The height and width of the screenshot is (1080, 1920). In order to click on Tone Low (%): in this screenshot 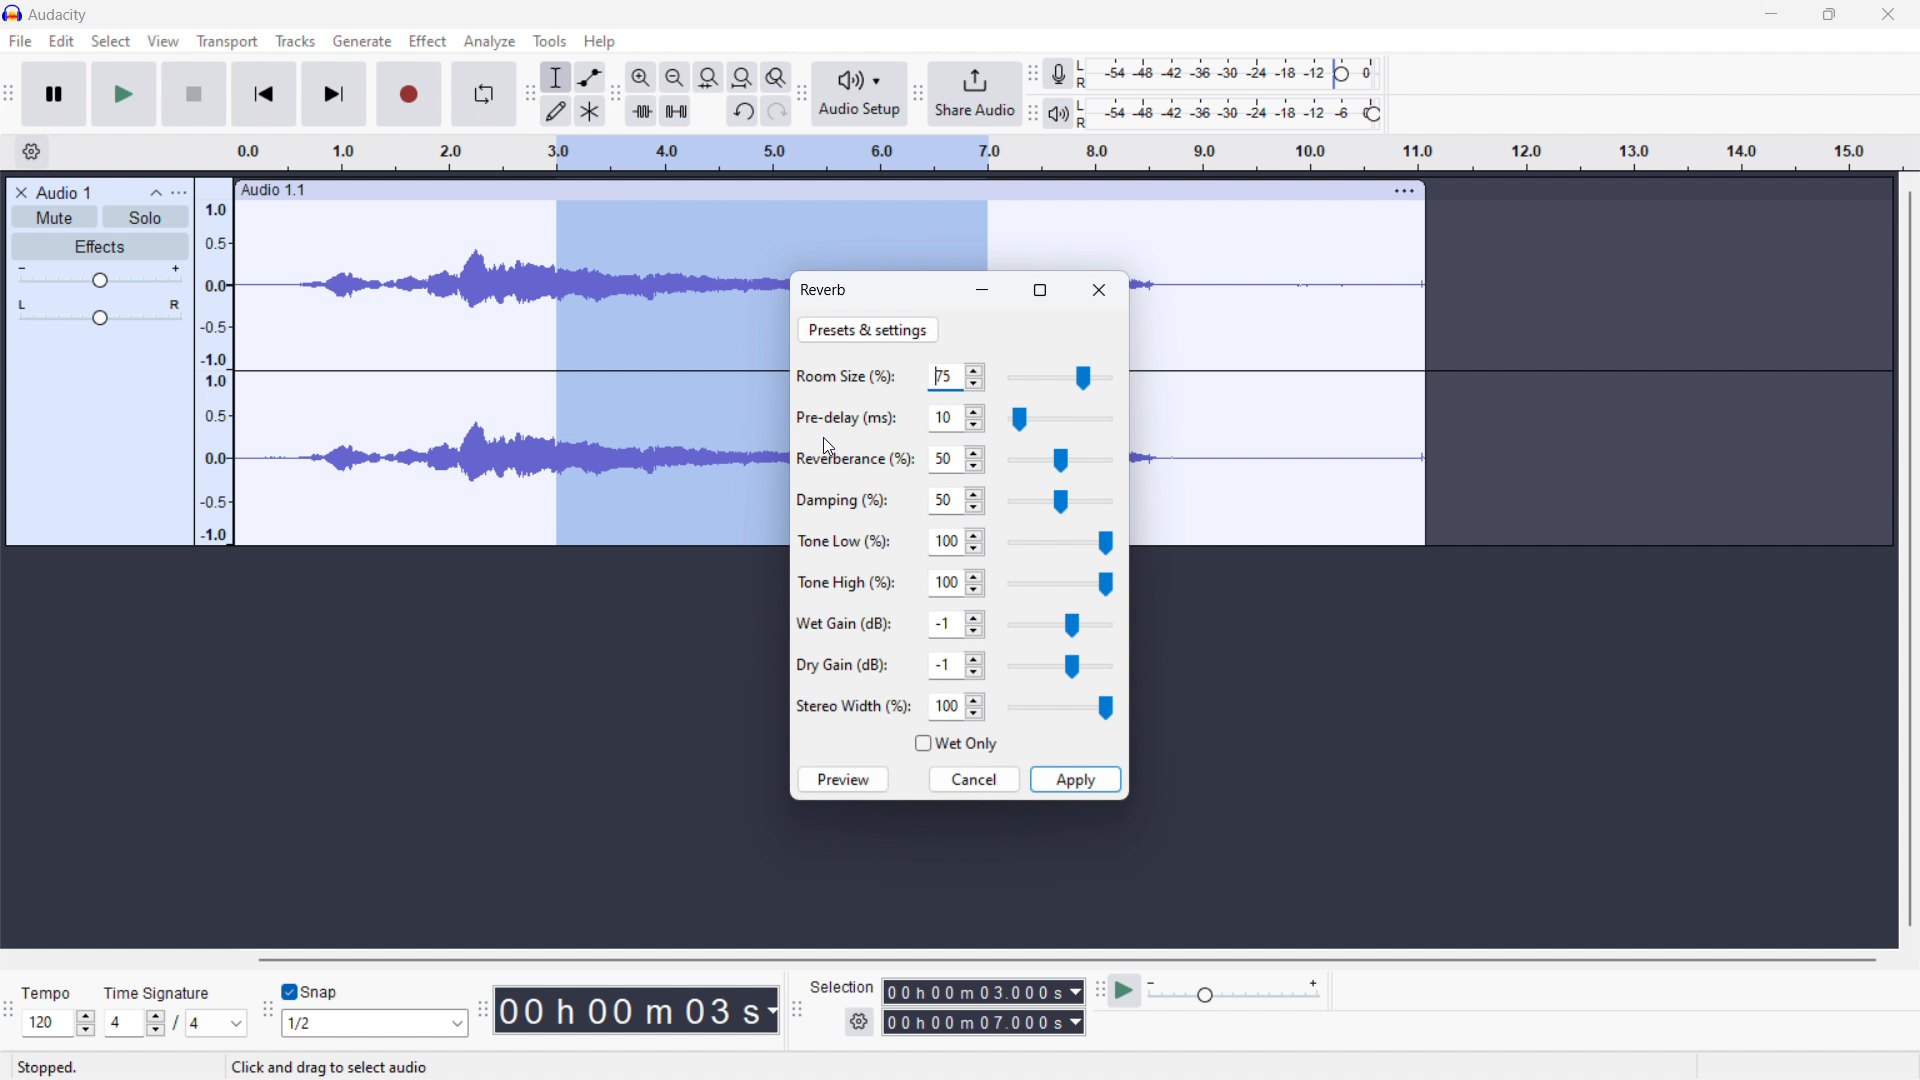, I will do `click(845, 540)`.